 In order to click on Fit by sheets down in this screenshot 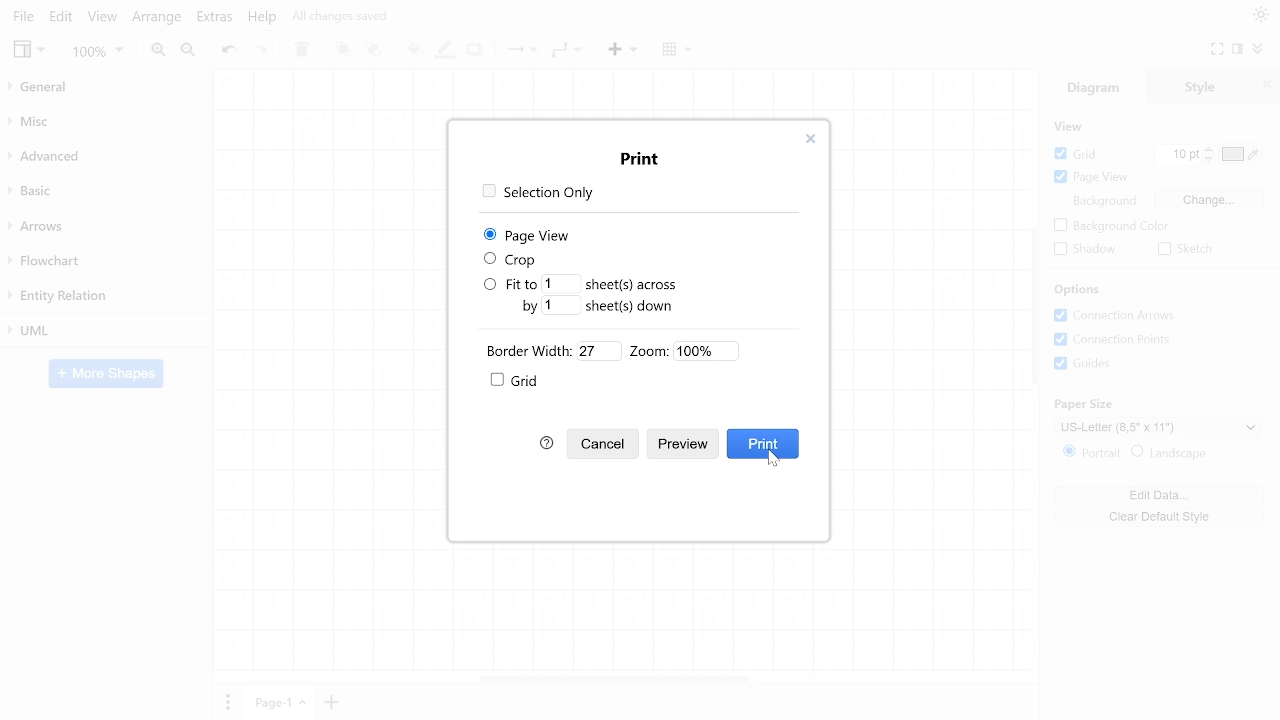, I will do `click(598, 307)`.